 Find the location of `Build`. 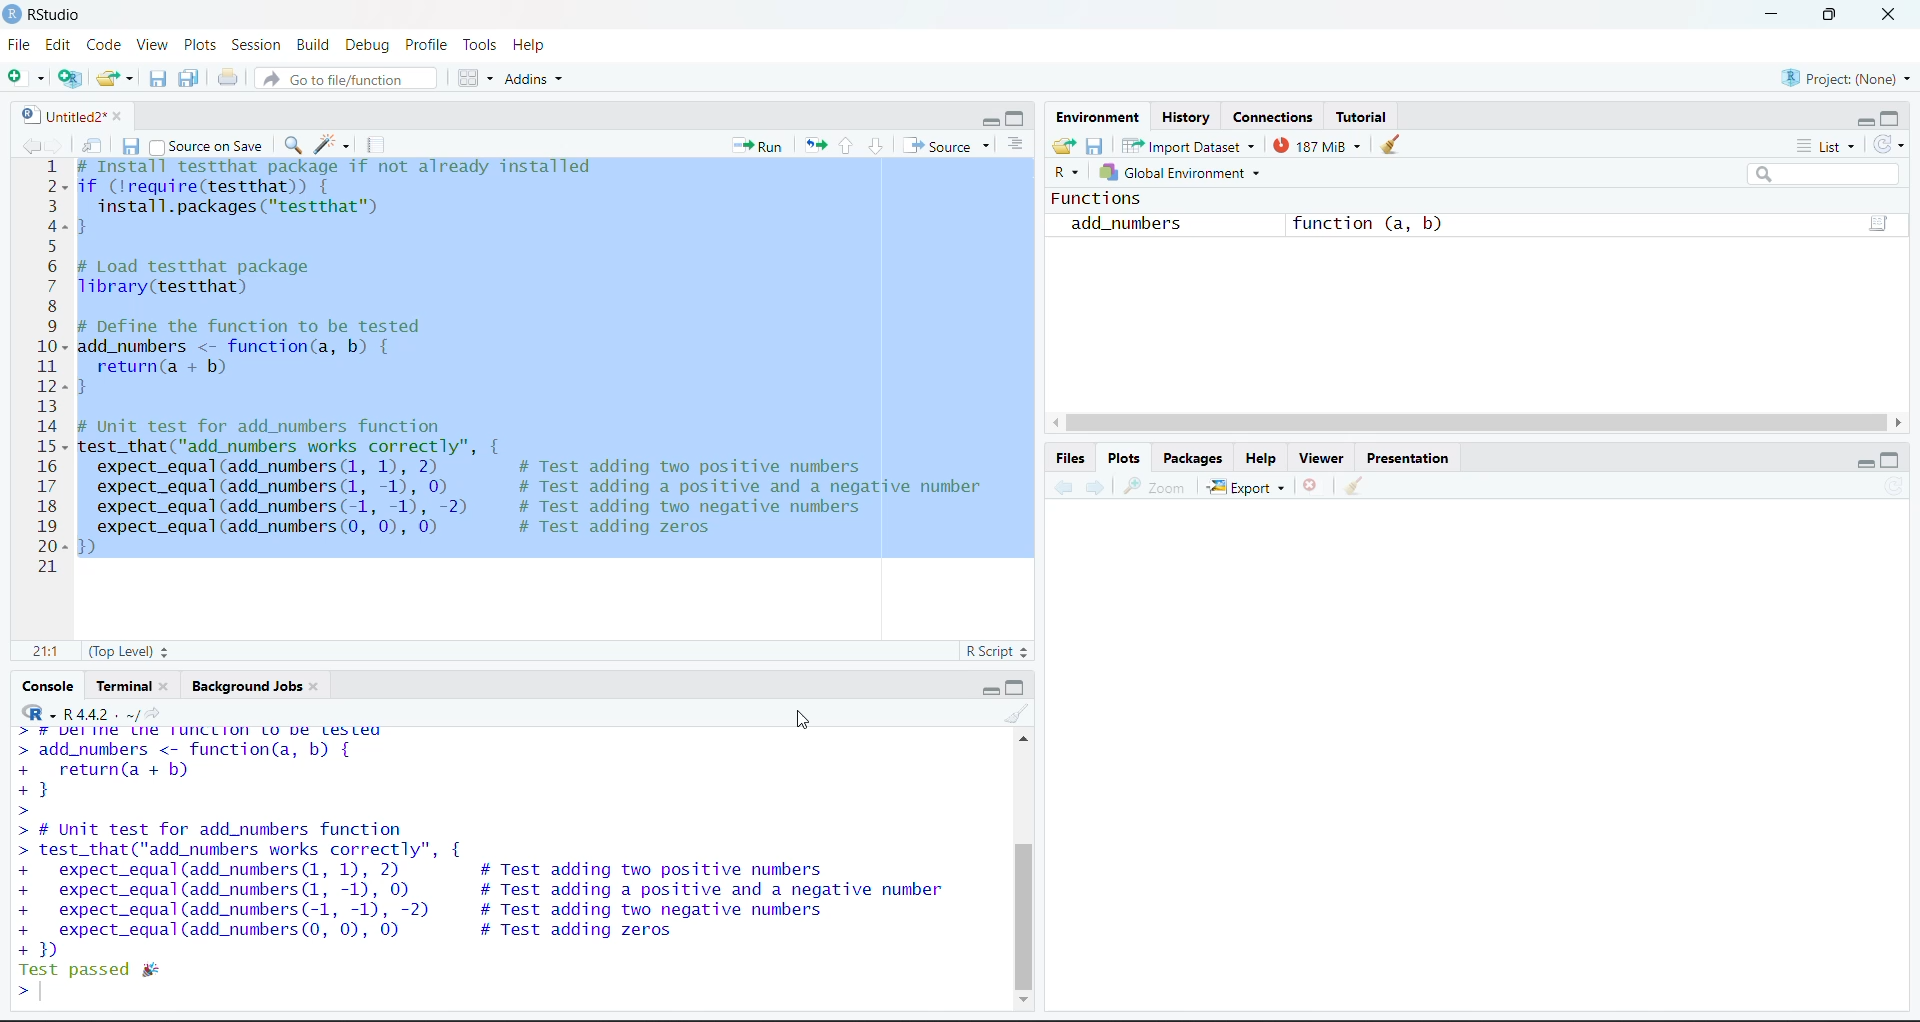

Build is located at coordinates (312, 44).